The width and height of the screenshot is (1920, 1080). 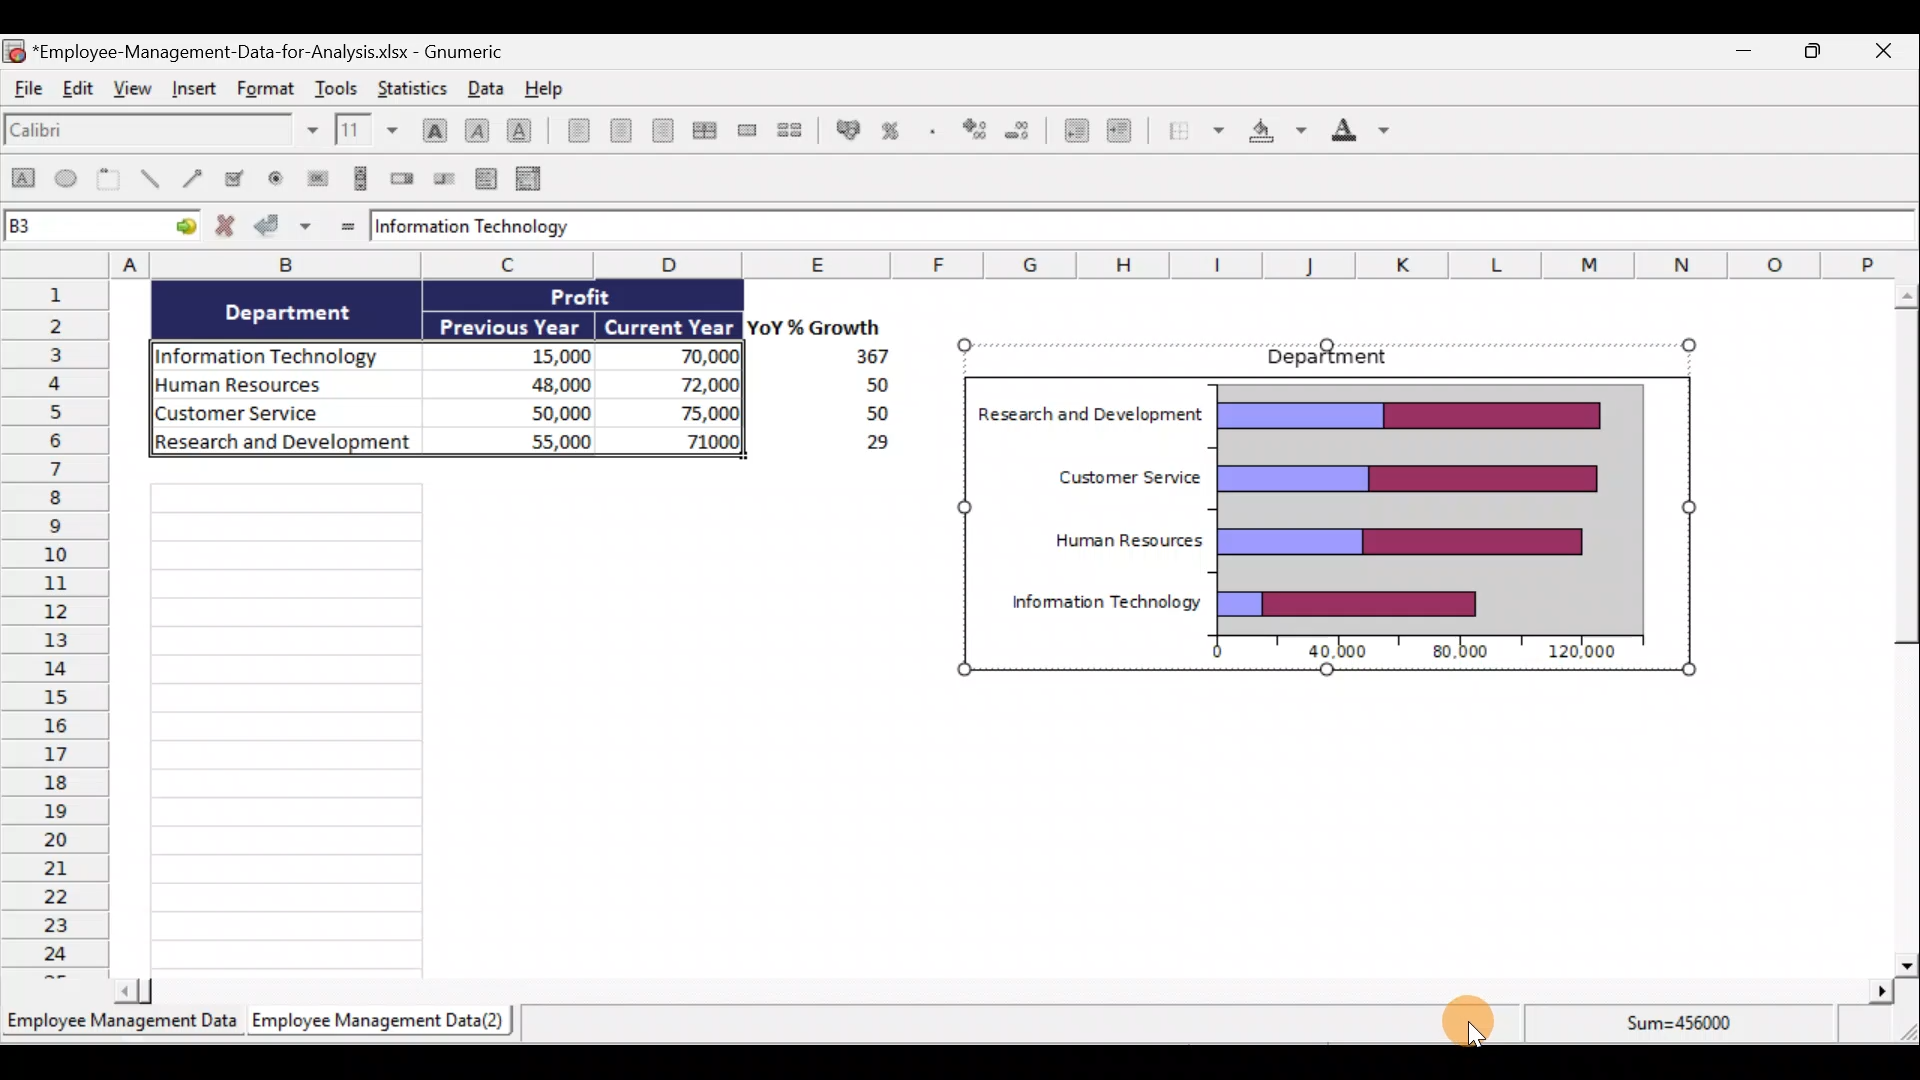 I want to click on Decrease decimals, so click(x=1020, y=133).